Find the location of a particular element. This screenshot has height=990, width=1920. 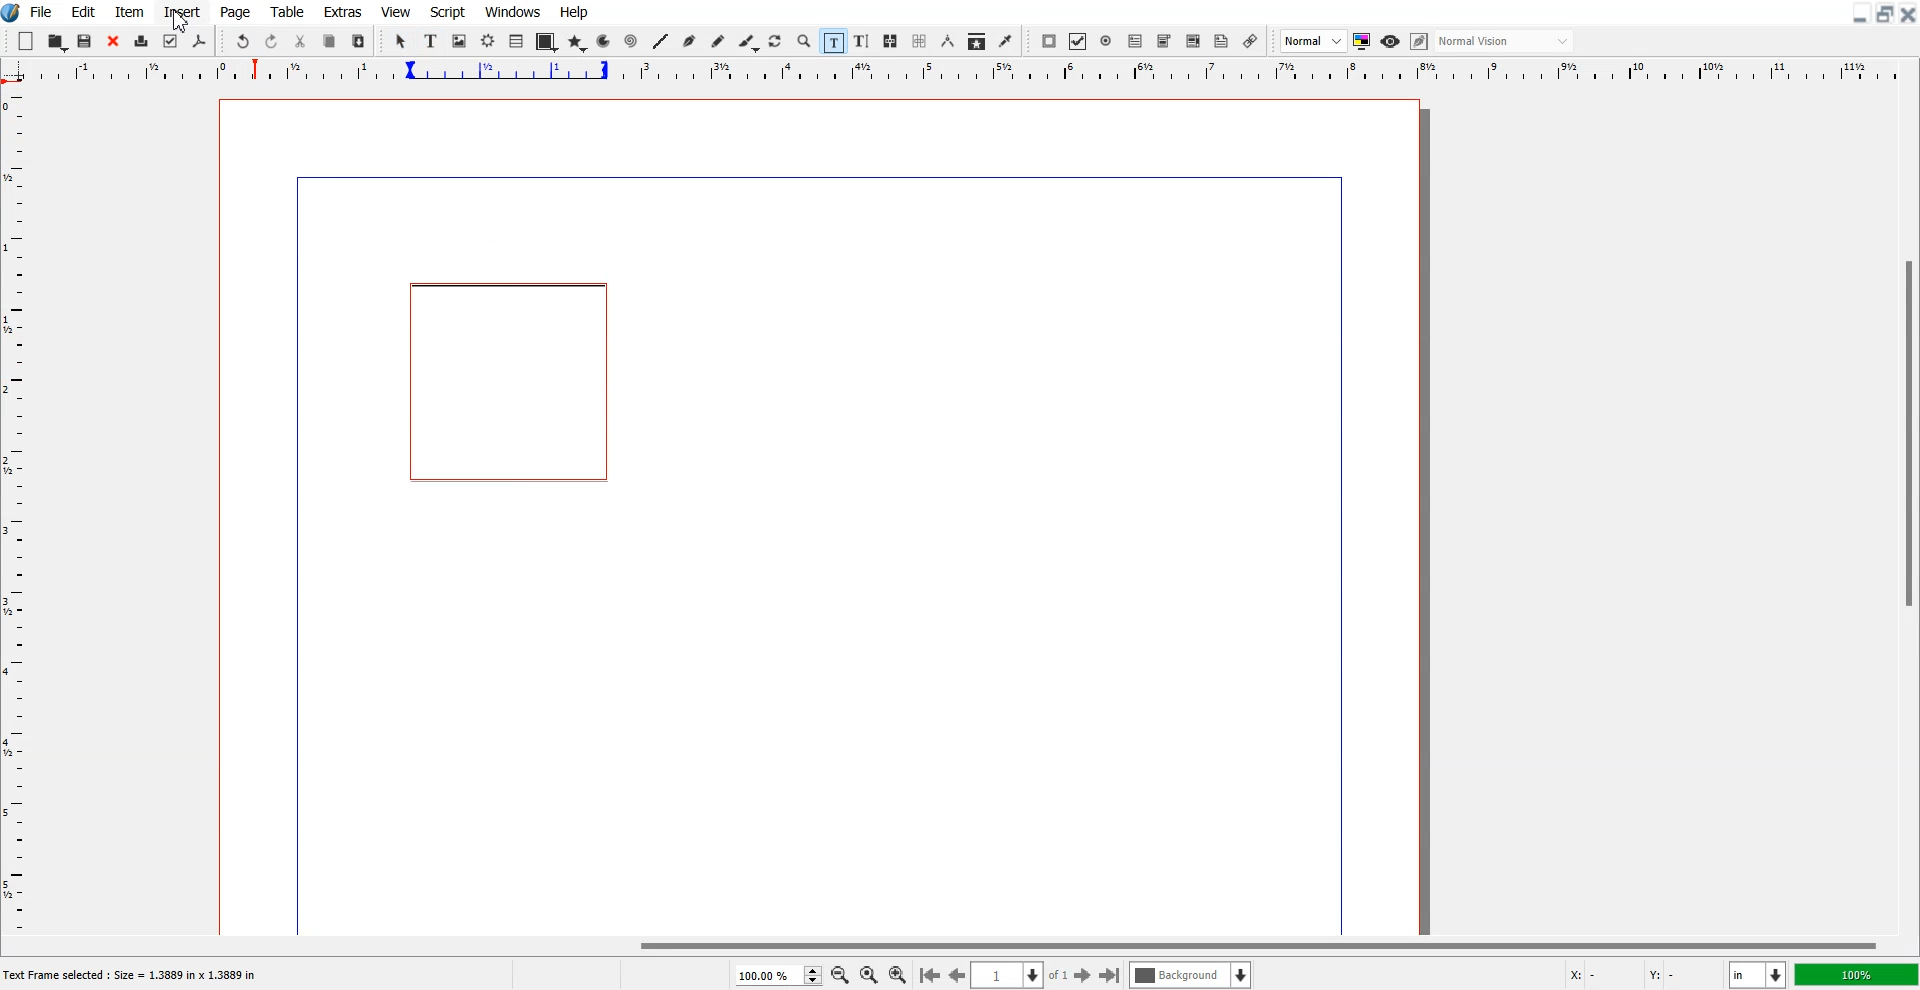

Vertical Scroll bar is located at coordinates (1908, 510).